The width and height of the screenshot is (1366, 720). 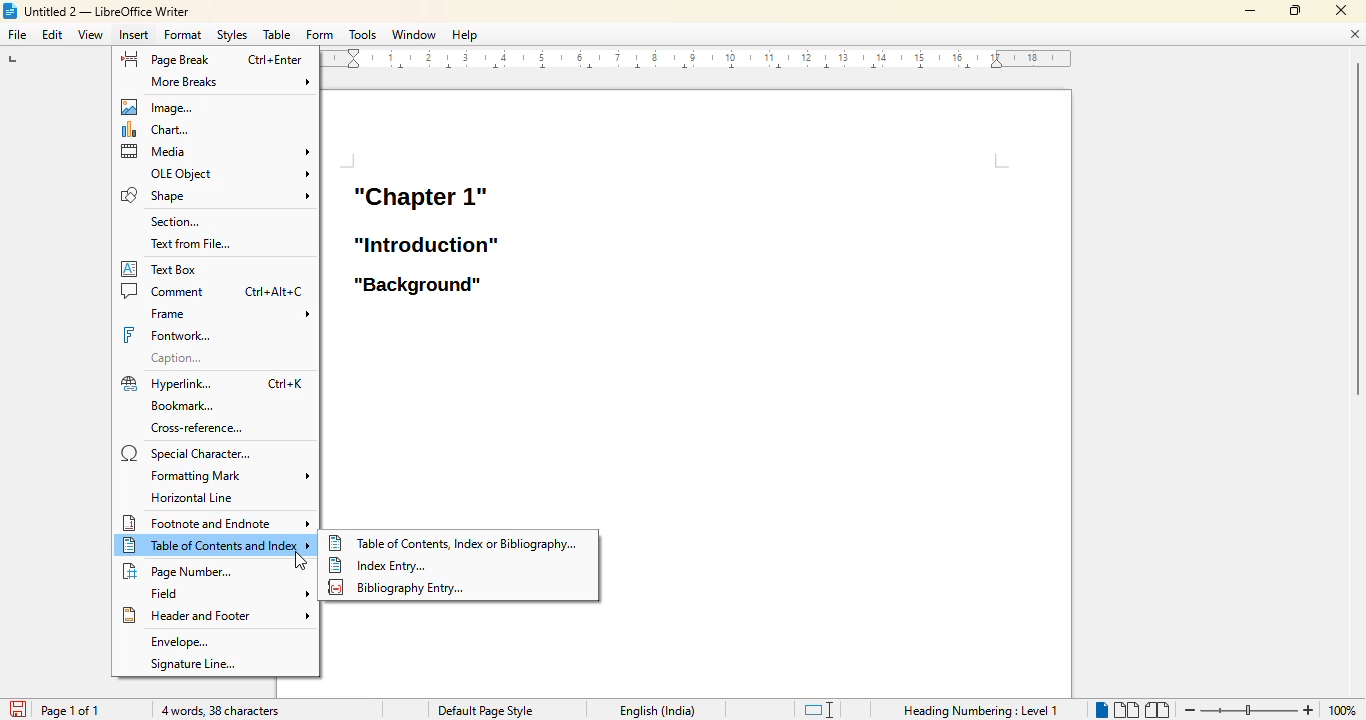 What do you see at coordinates (1247, 710) in the screenshot?
I see `zoom` at bounding box center [1247, 710].